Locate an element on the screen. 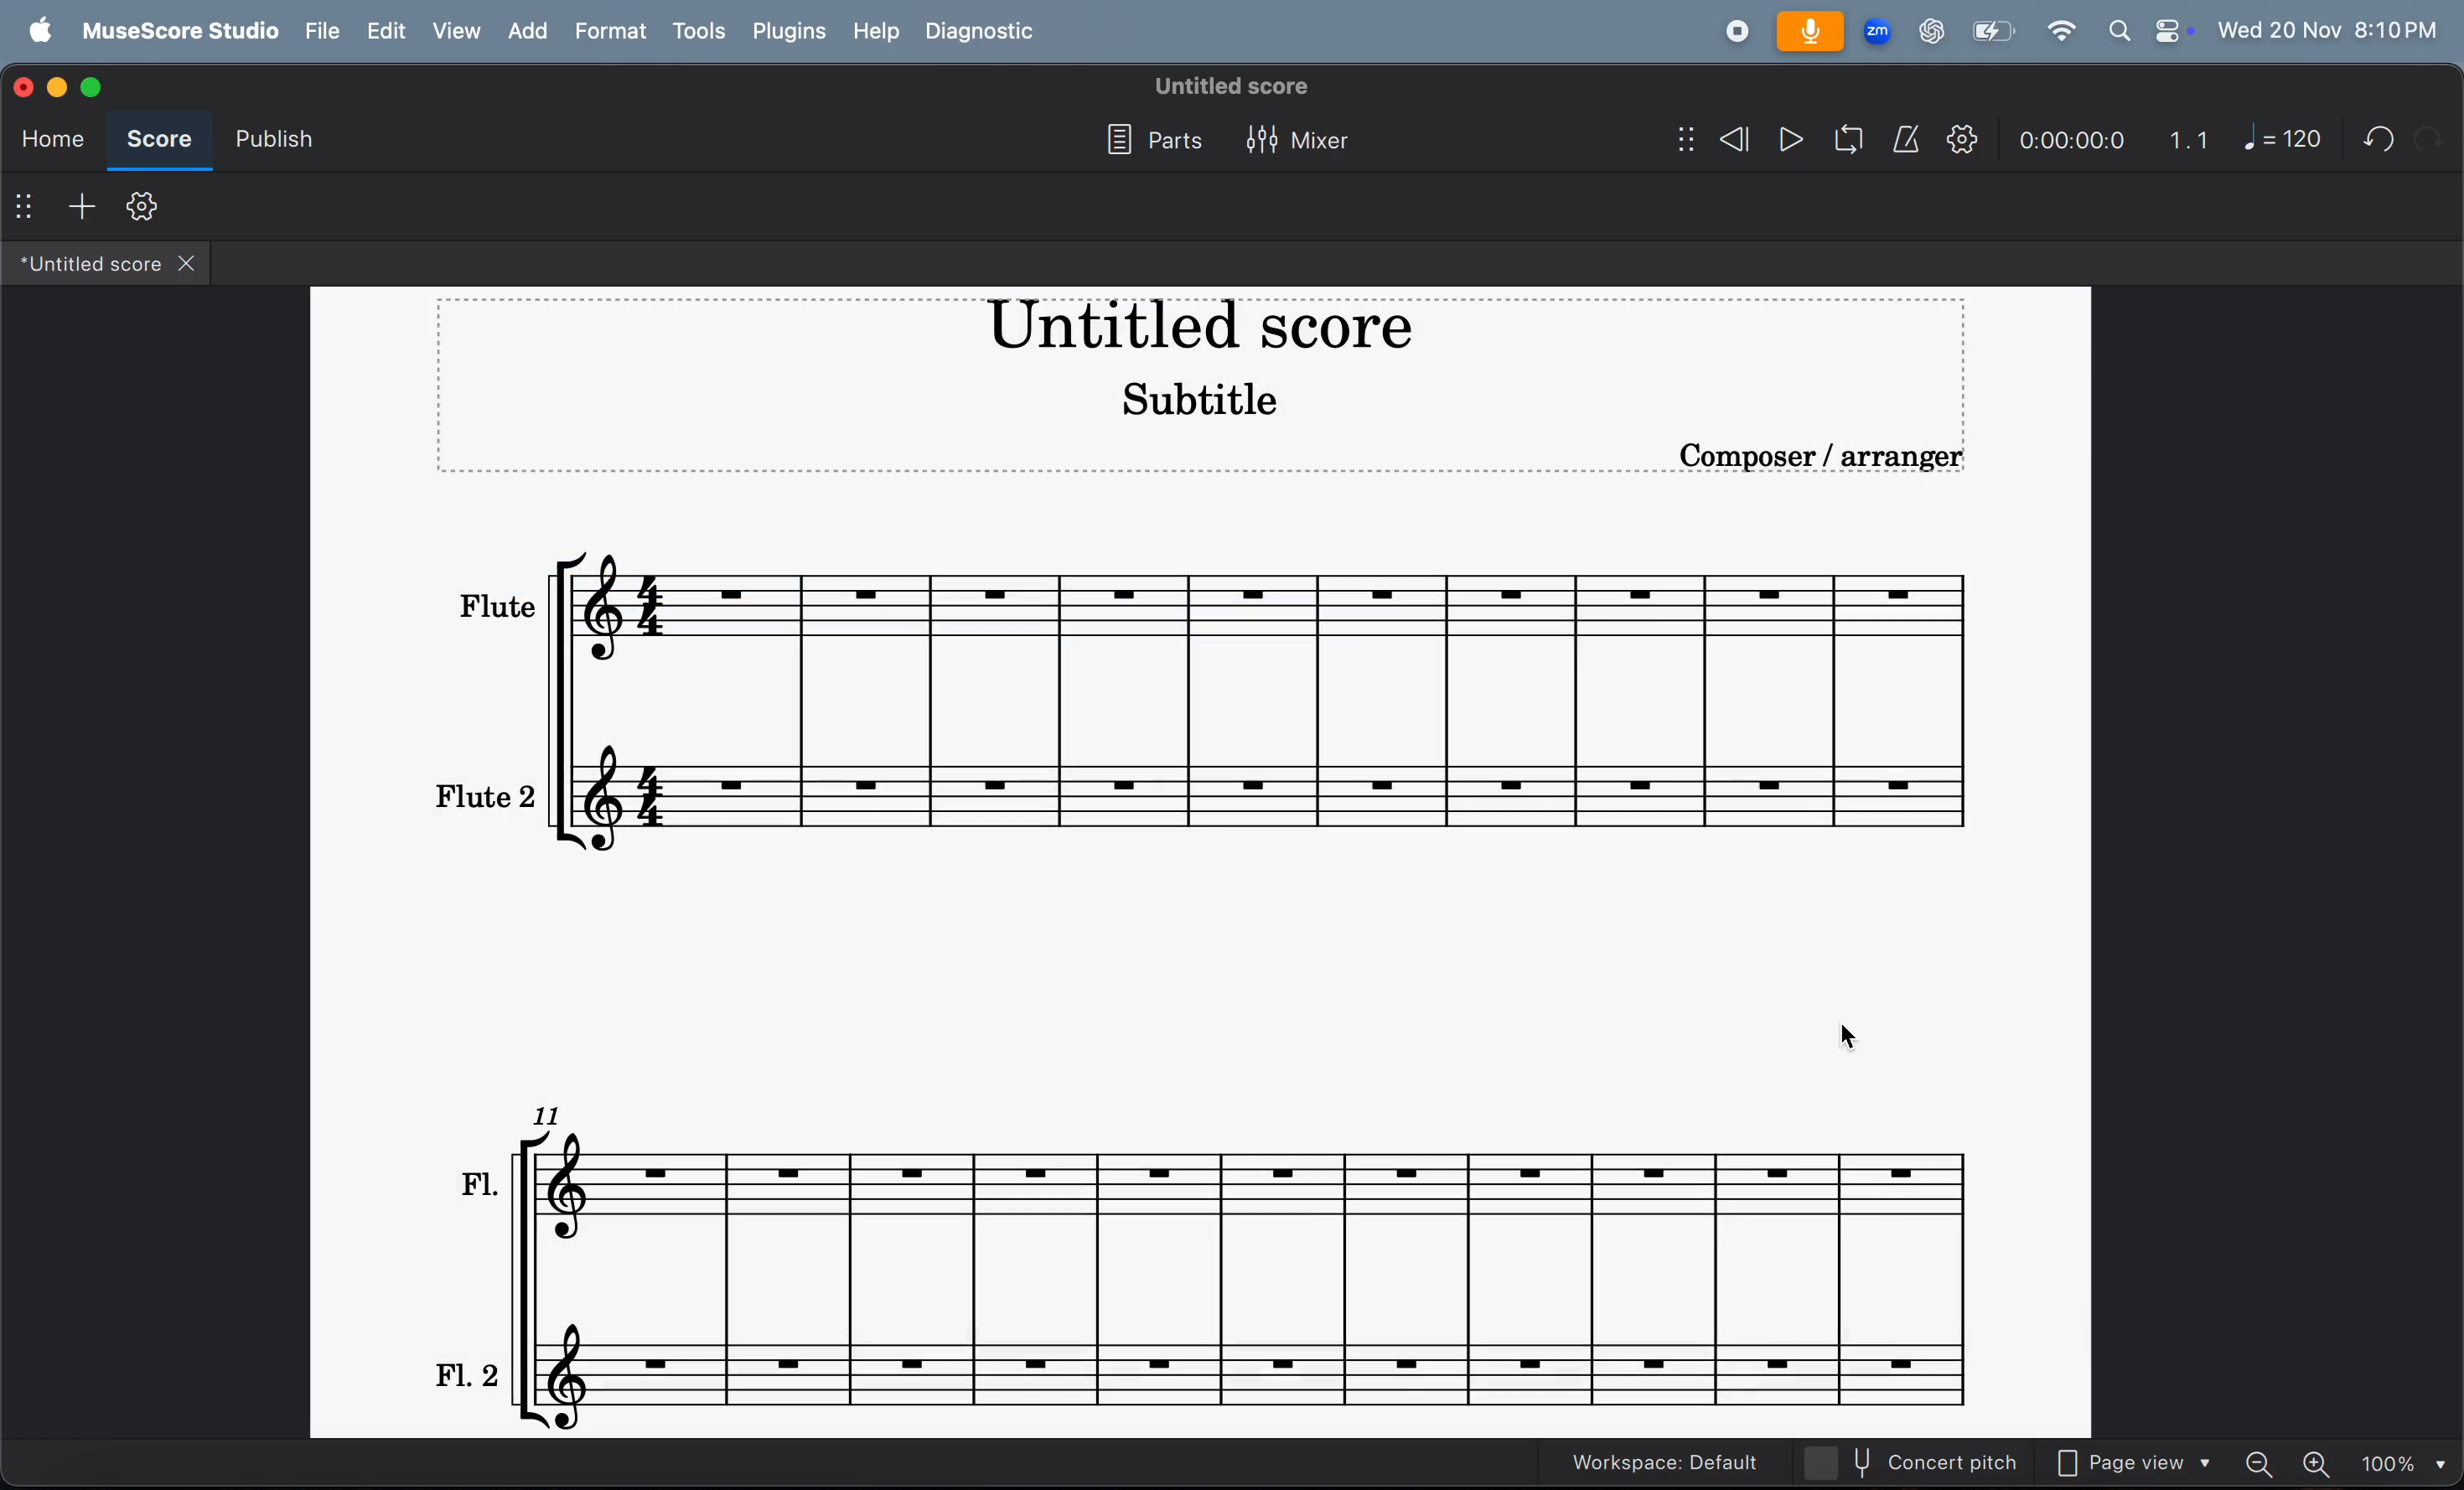 This screenshot has width=2464, height=1490. publish is located at coordinates (276, 137).